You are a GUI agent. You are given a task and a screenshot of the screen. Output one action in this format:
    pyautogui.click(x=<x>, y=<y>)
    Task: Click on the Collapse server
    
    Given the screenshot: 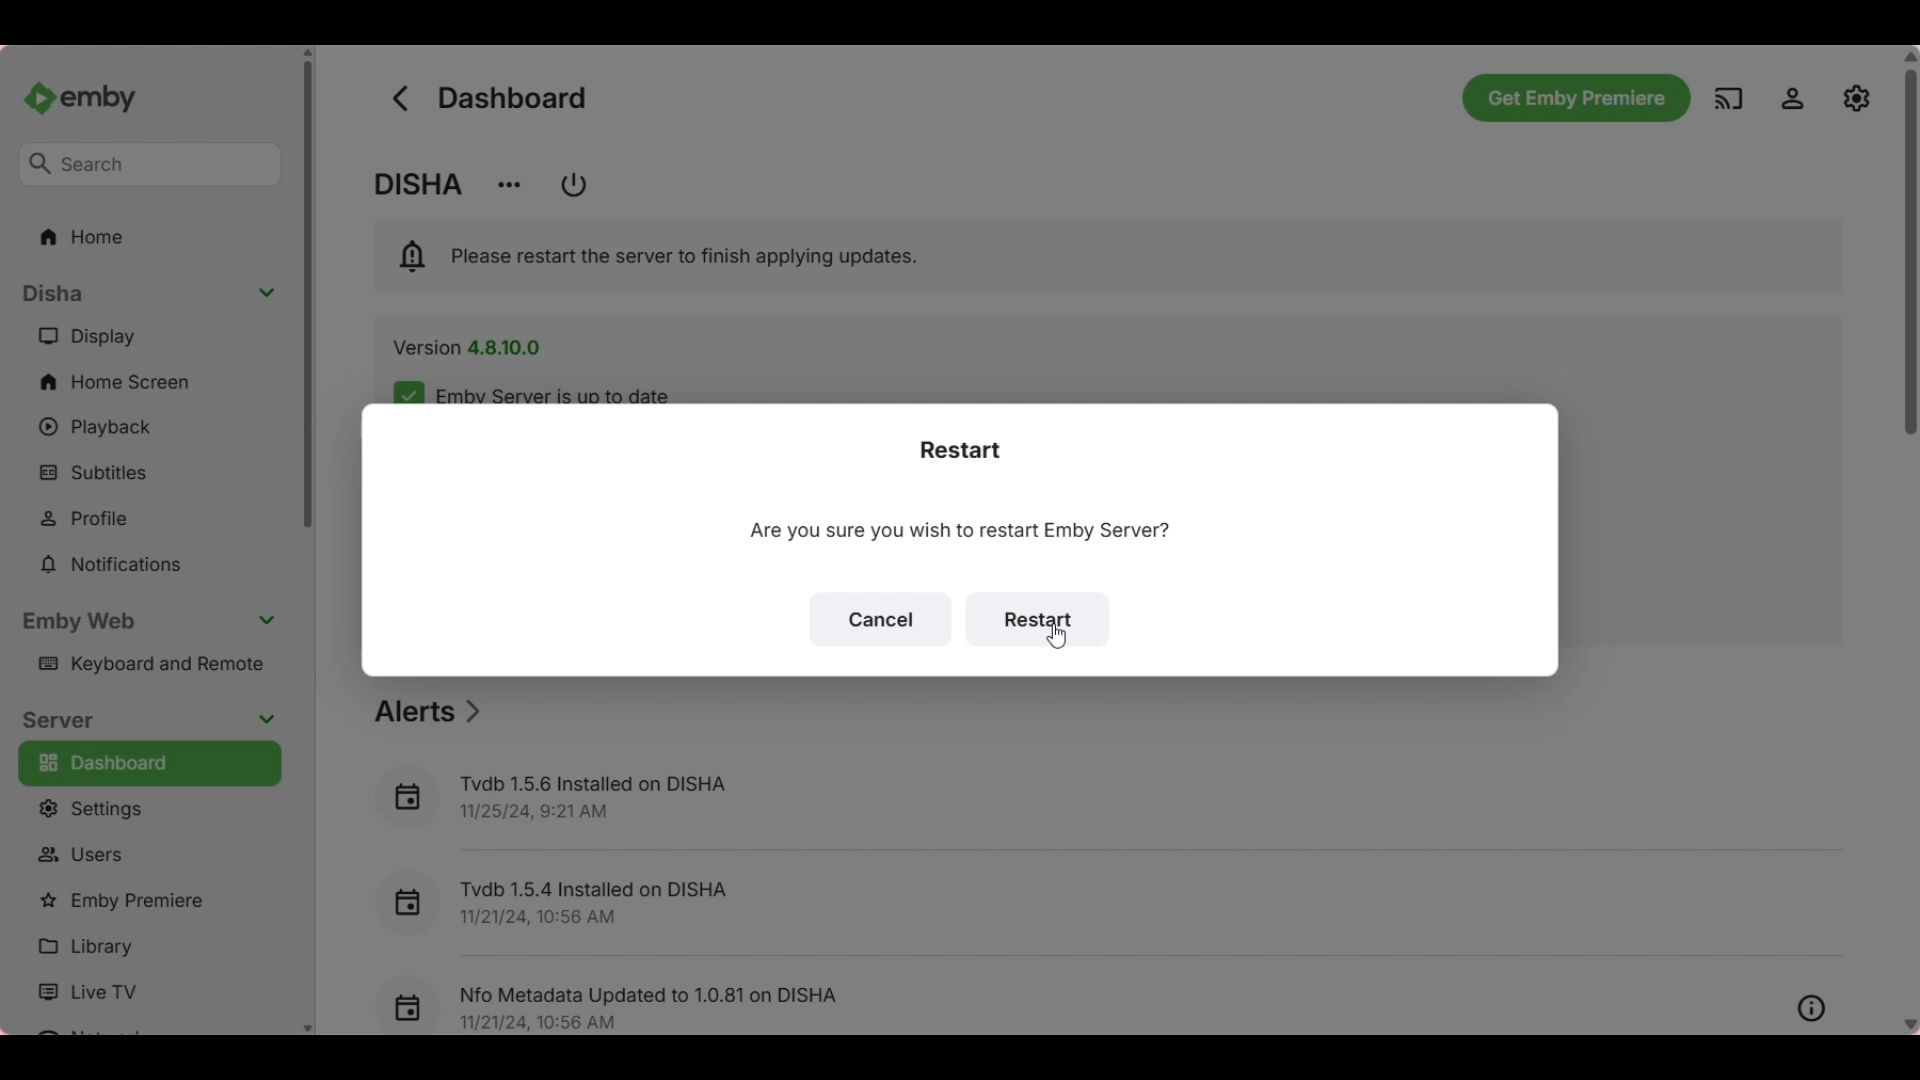 What is the action you would take?
    pyautogui.click(x=146, y=721)
    